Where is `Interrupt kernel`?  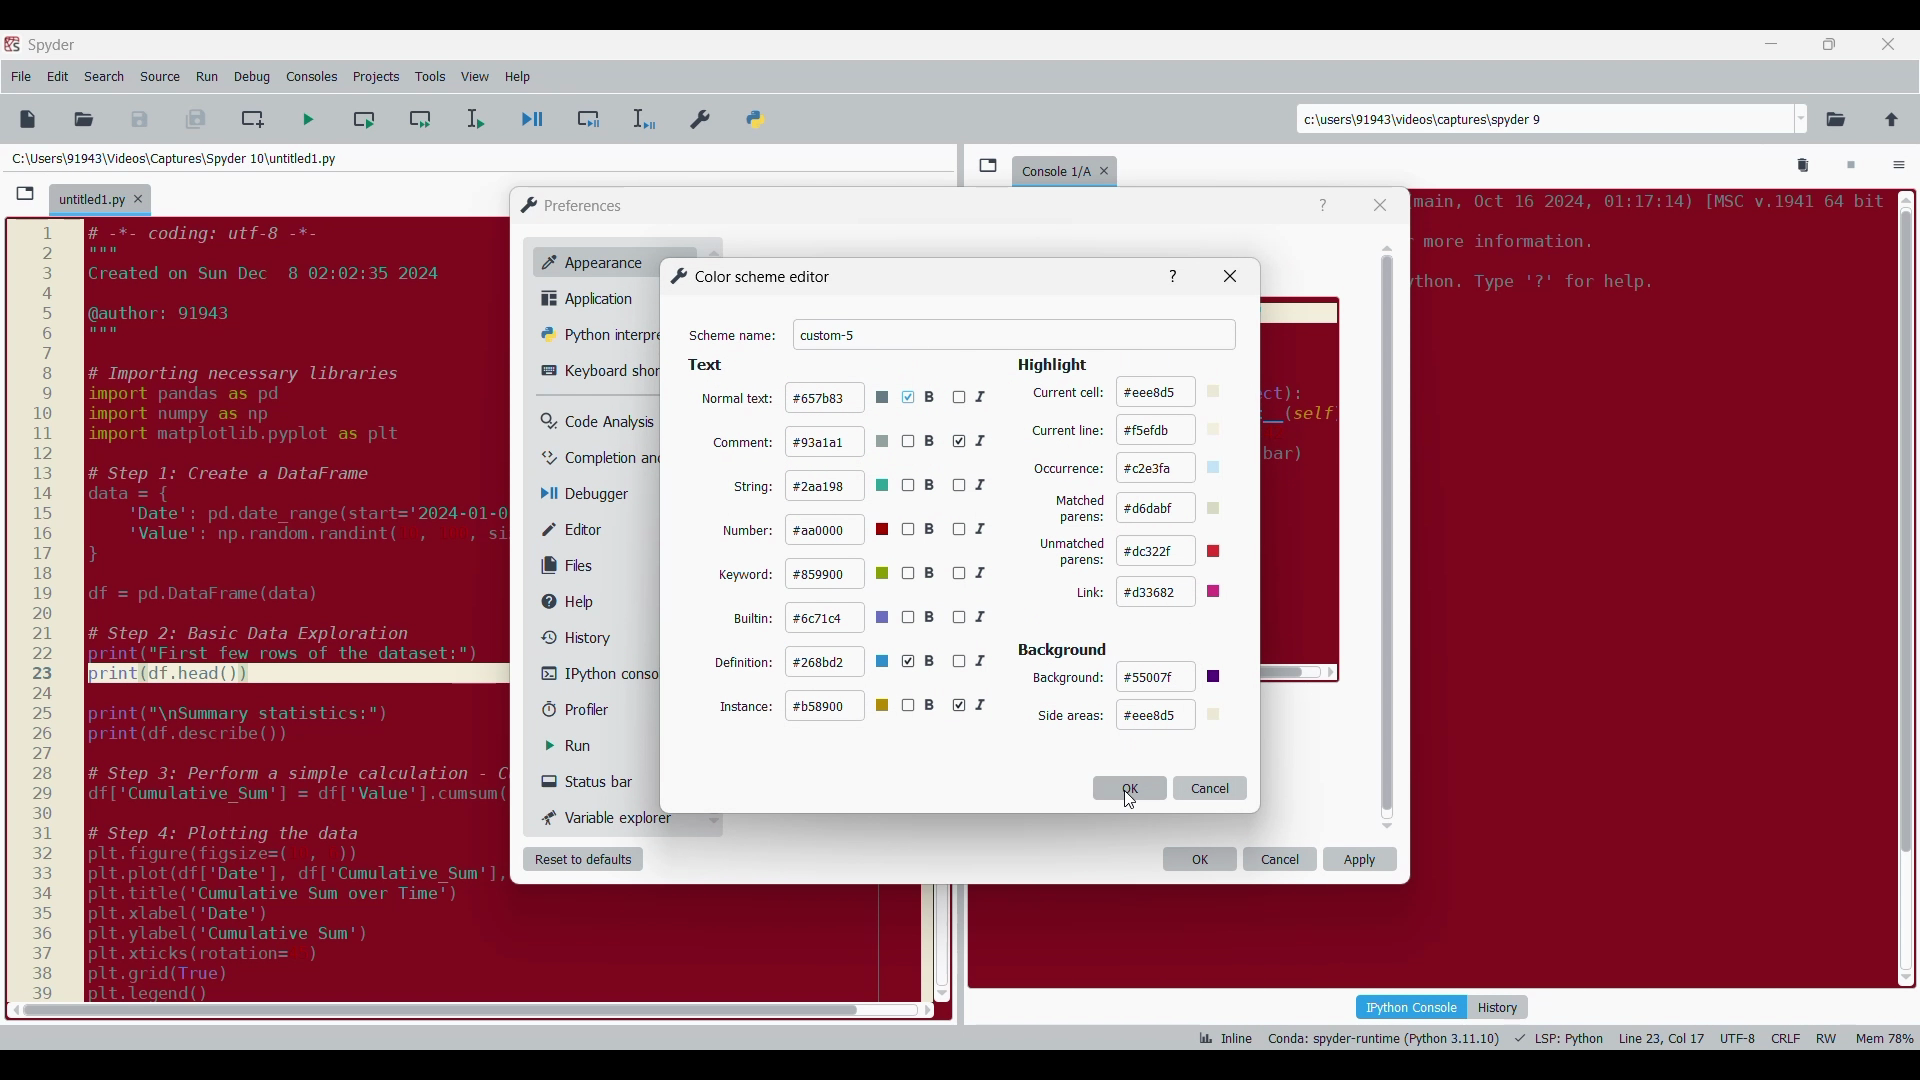 Interrupt kernel is located at coordinates (1851, 166).